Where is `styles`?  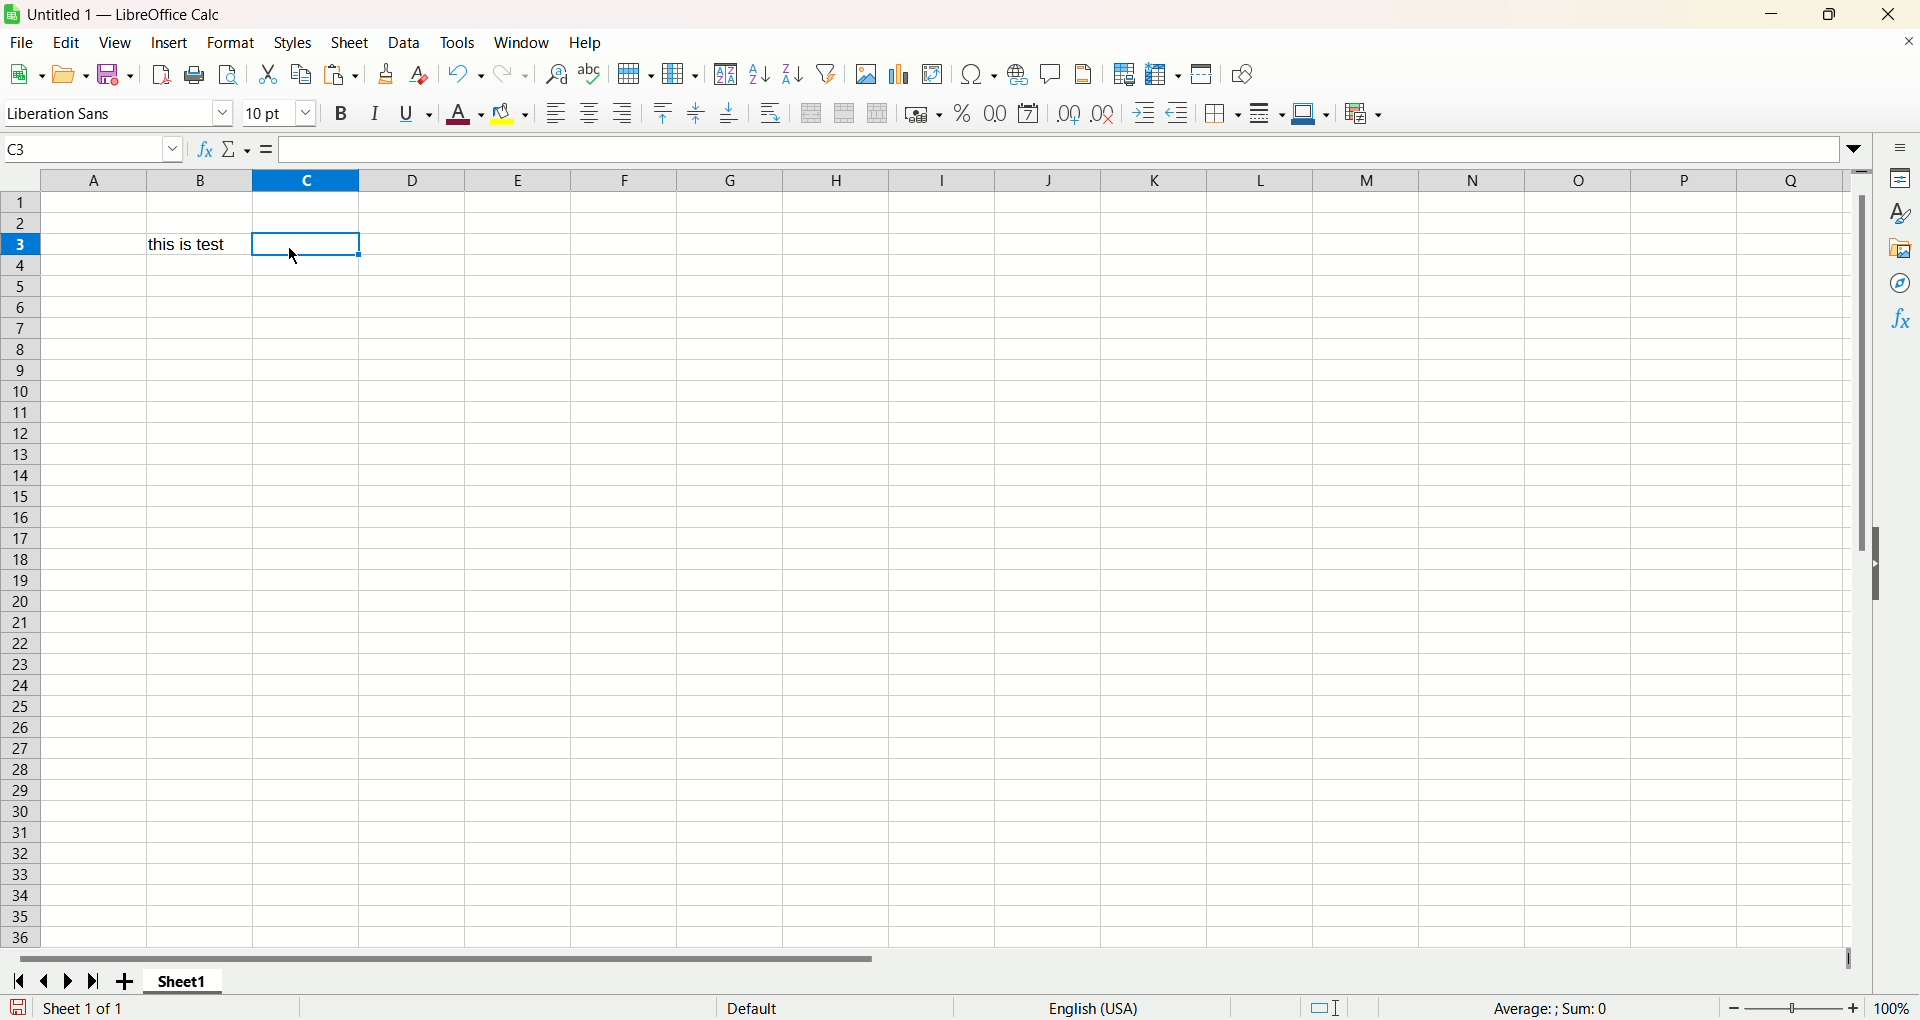 styles is located at coordinates (1900, 213).